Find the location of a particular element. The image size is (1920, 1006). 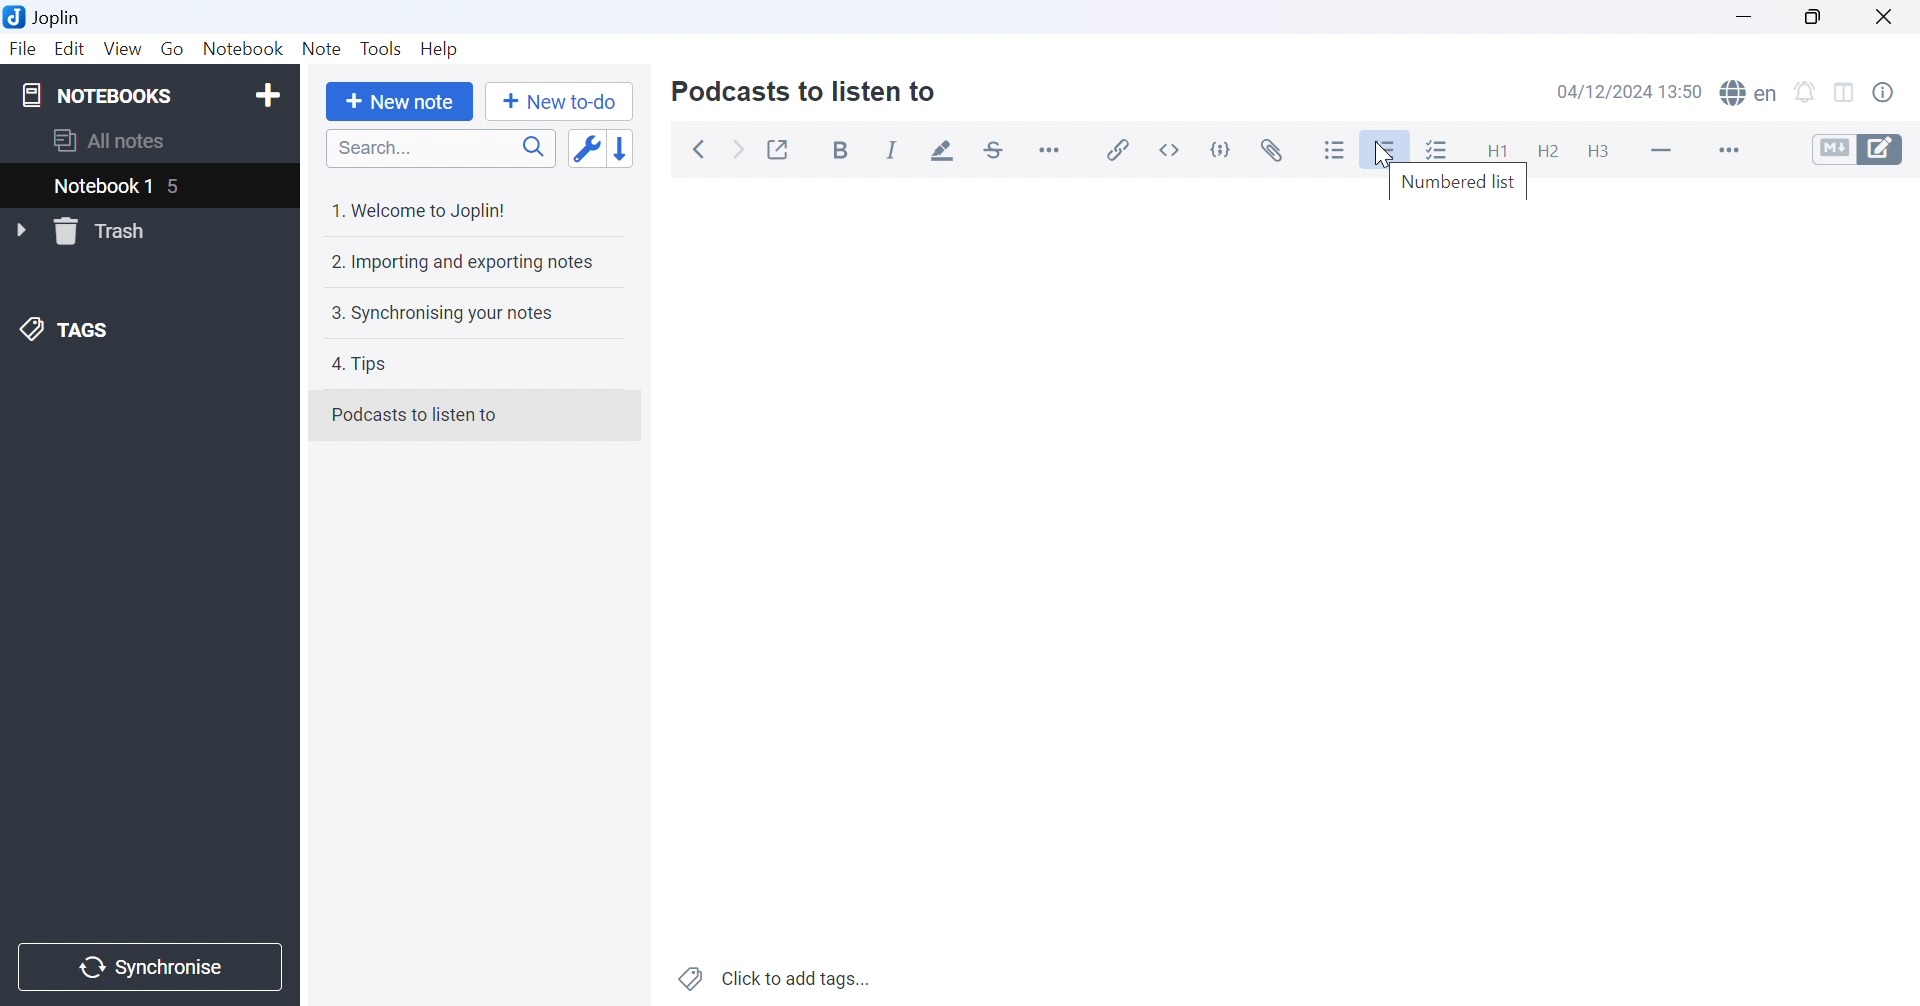

View is located at coordinates (123, 47).